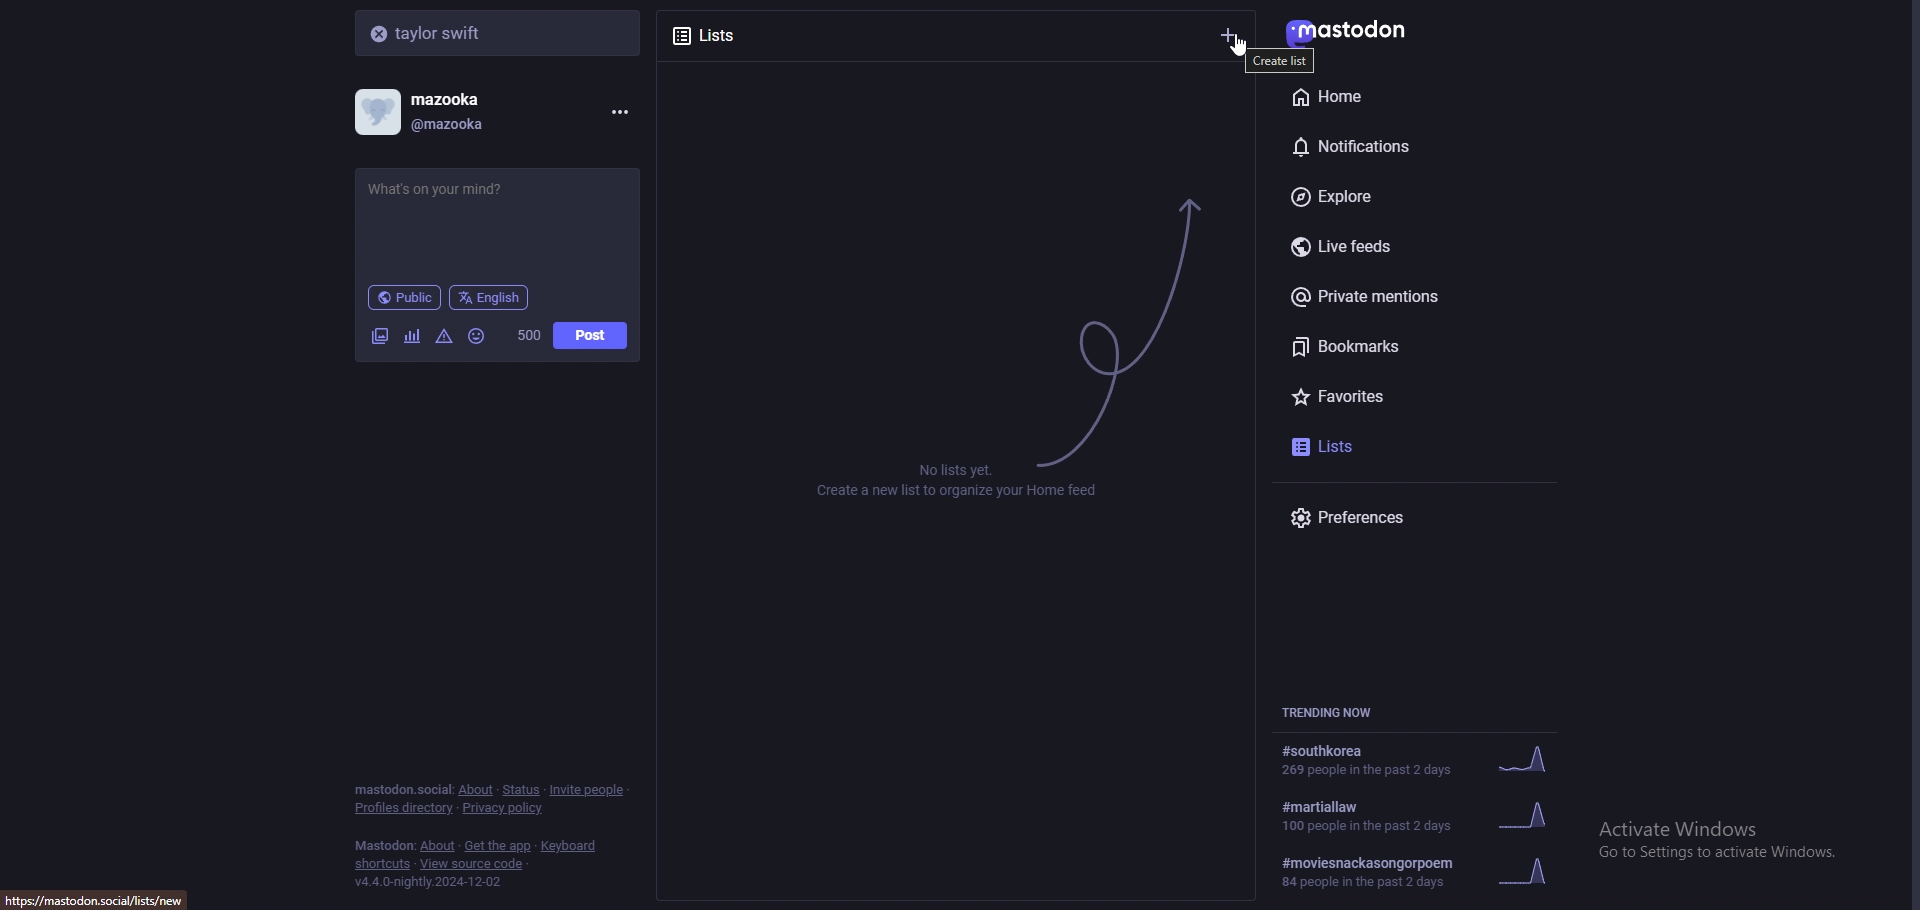 The width and height of the screenshot is (1920, 910). I want to click on no lists yet, so click(965, 480).